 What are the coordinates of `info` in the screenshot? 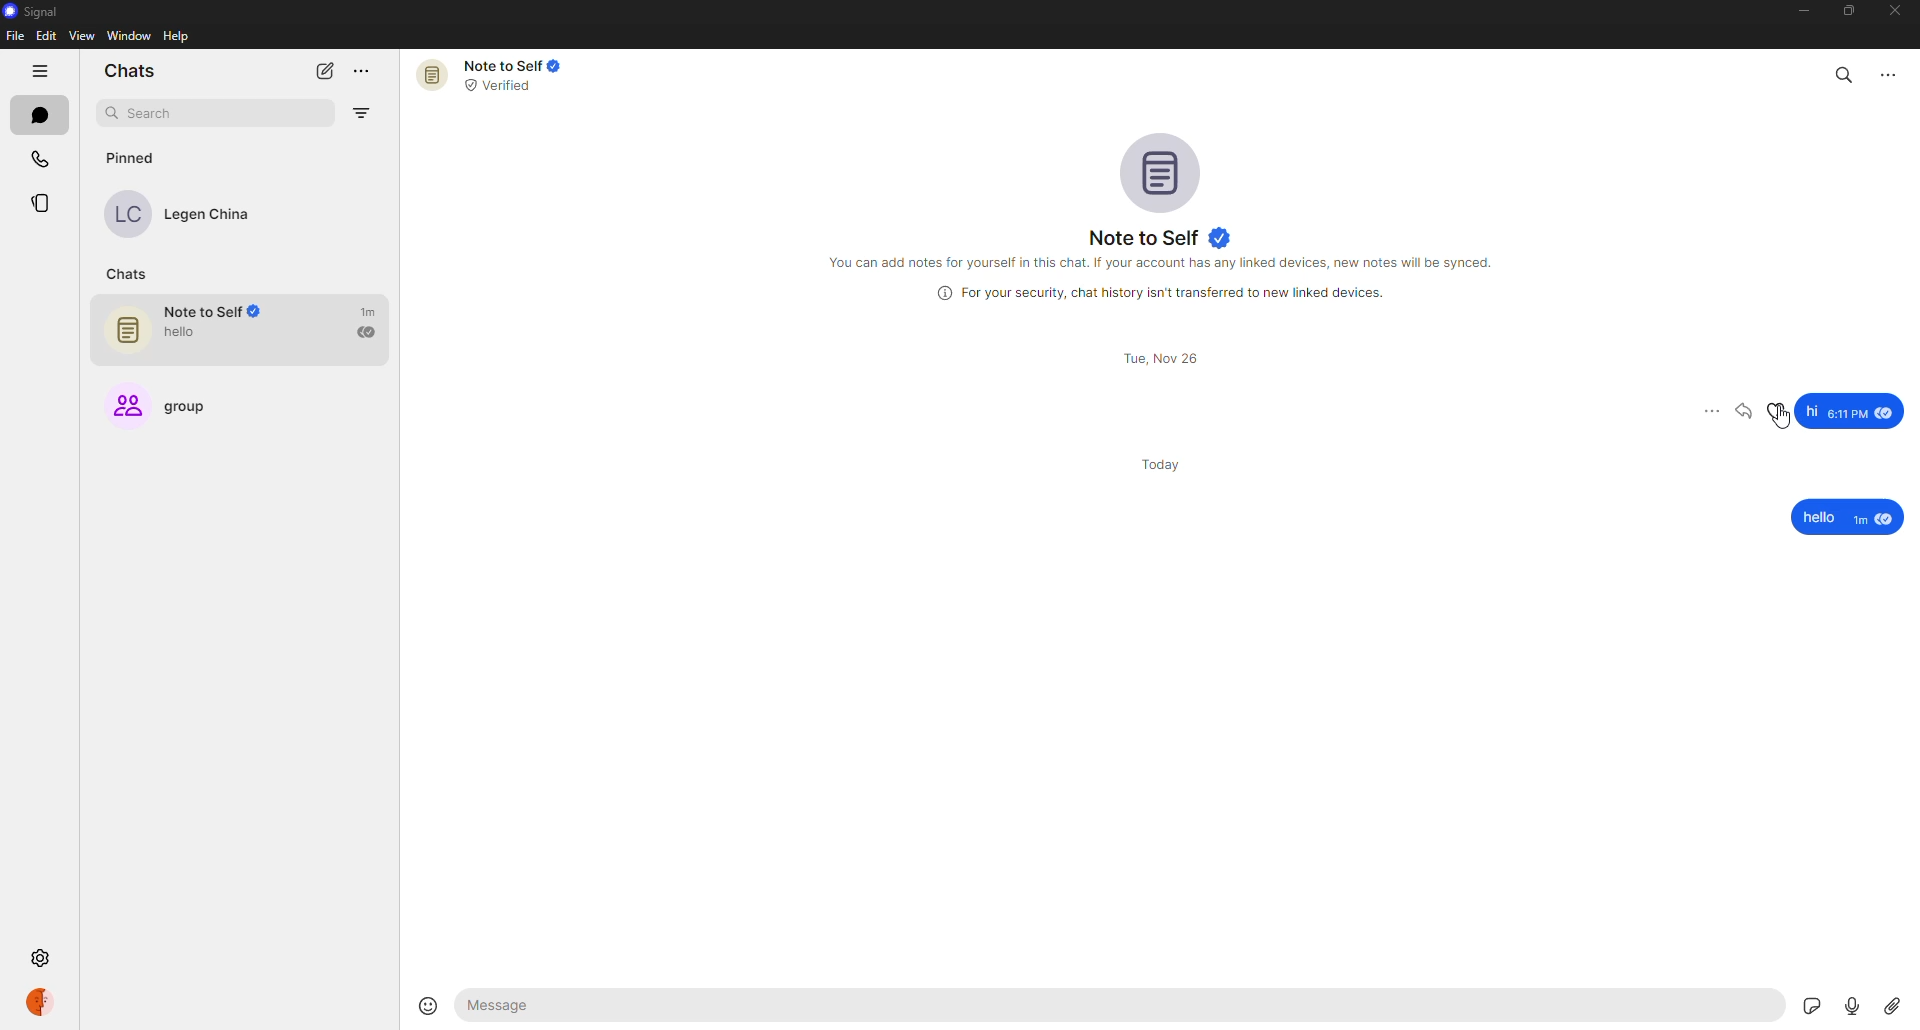 It's located at (1165, 261).